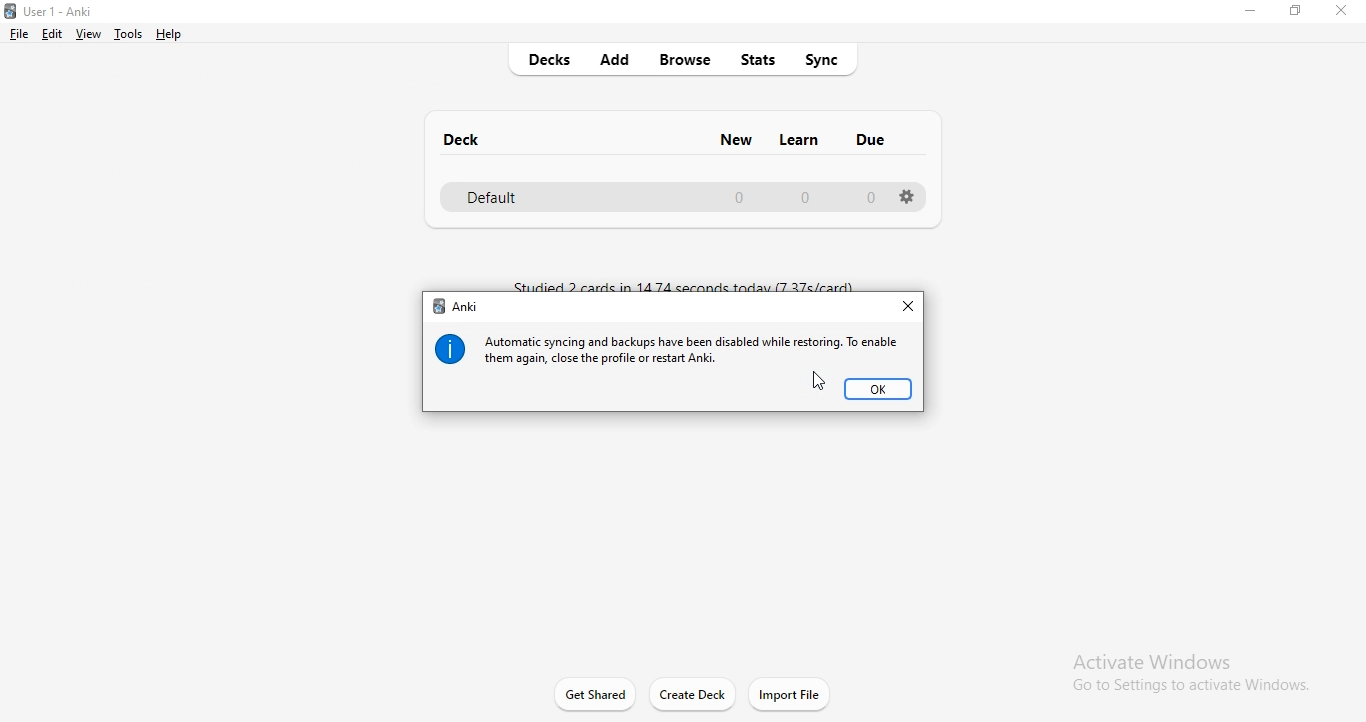 This screenshot has width=1366, height=722. What do you see at coordinates (819, 382) in the screenshot?
I see `cursor` at bounding box center [819, 382].